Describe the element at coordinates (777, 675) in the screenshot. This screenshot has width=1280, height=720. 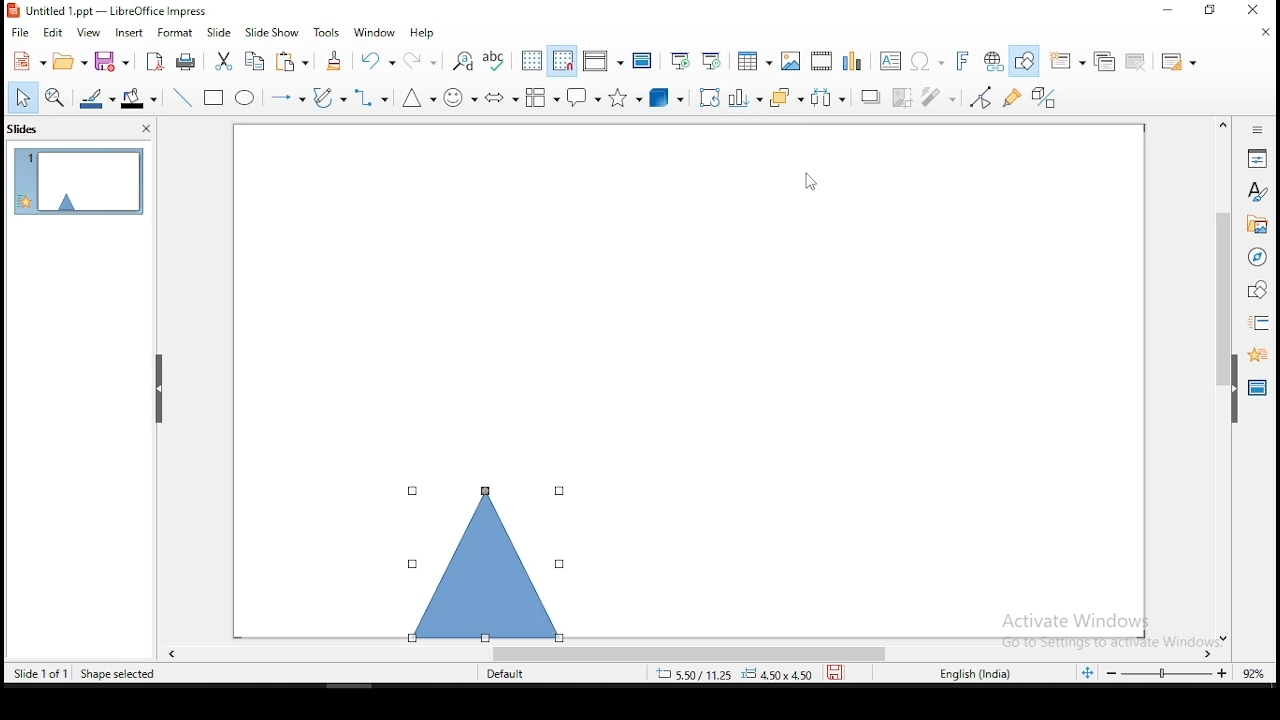
I see `0.00x 0.00` at that location.